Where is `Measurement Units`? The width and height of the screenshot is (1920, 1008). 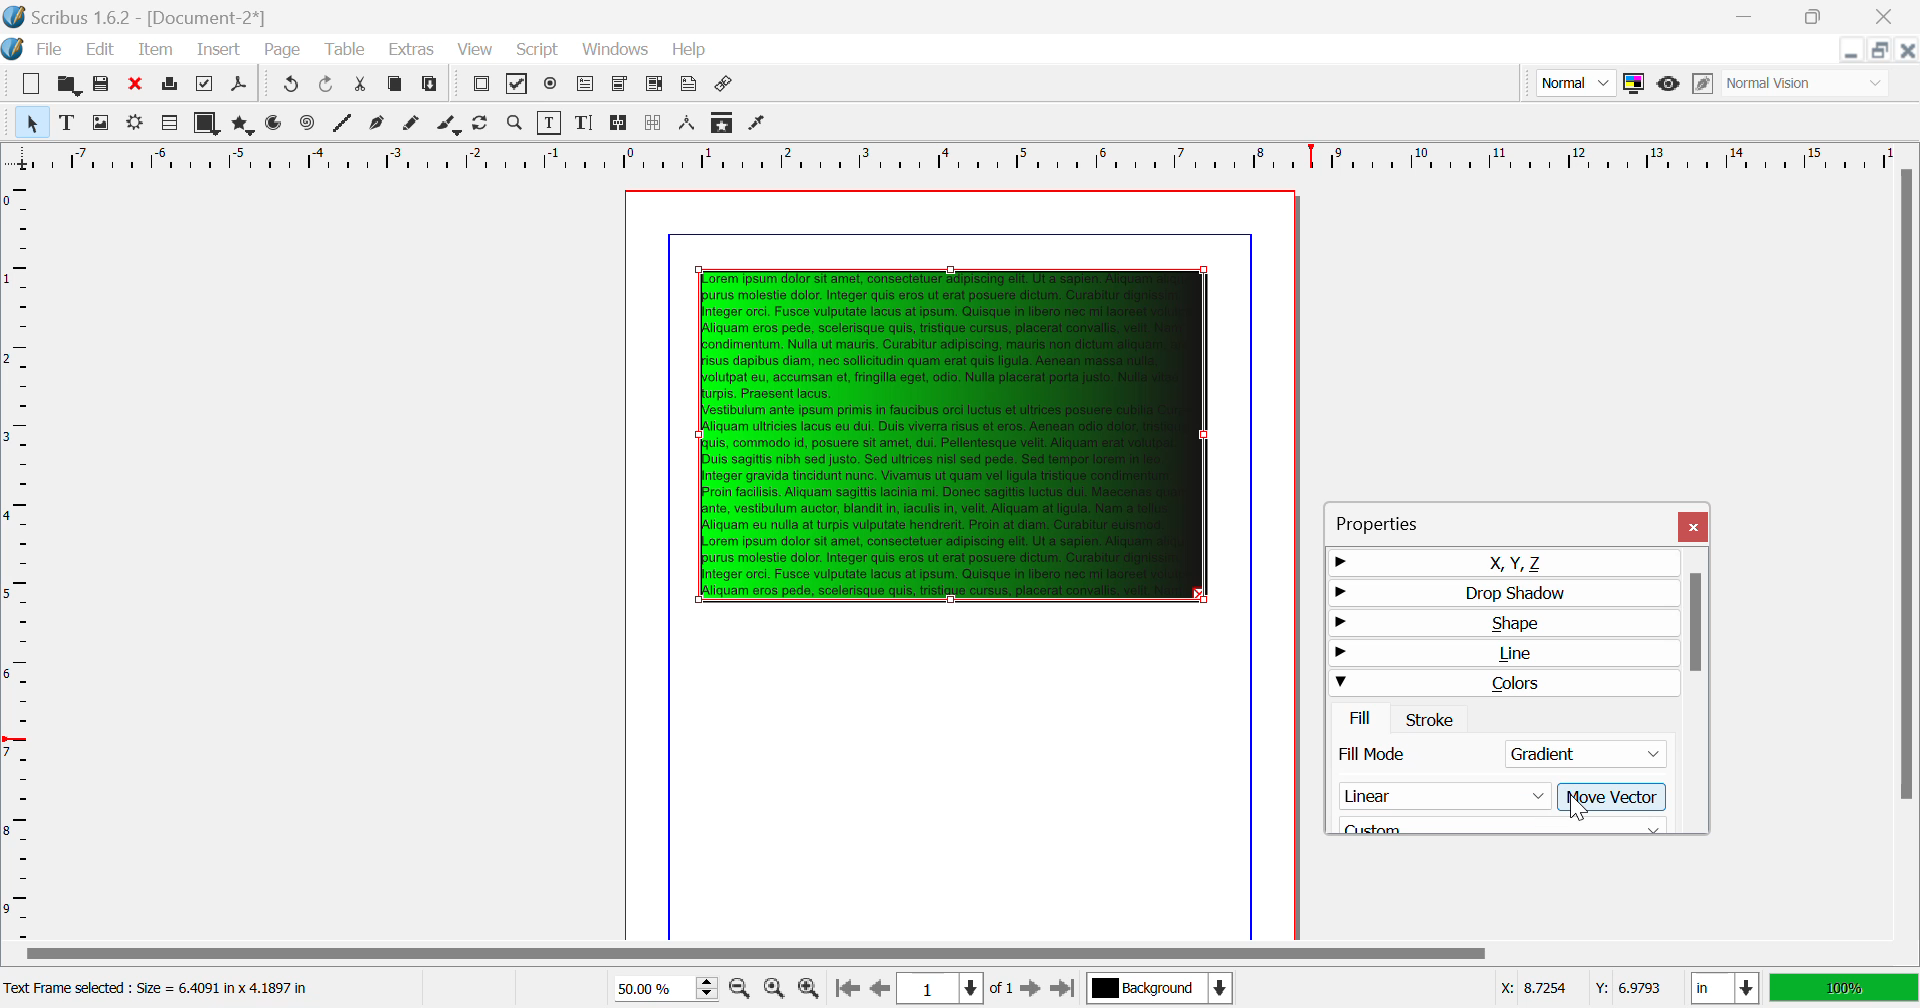
Measurement Units is located at coordinates (1726, 990).